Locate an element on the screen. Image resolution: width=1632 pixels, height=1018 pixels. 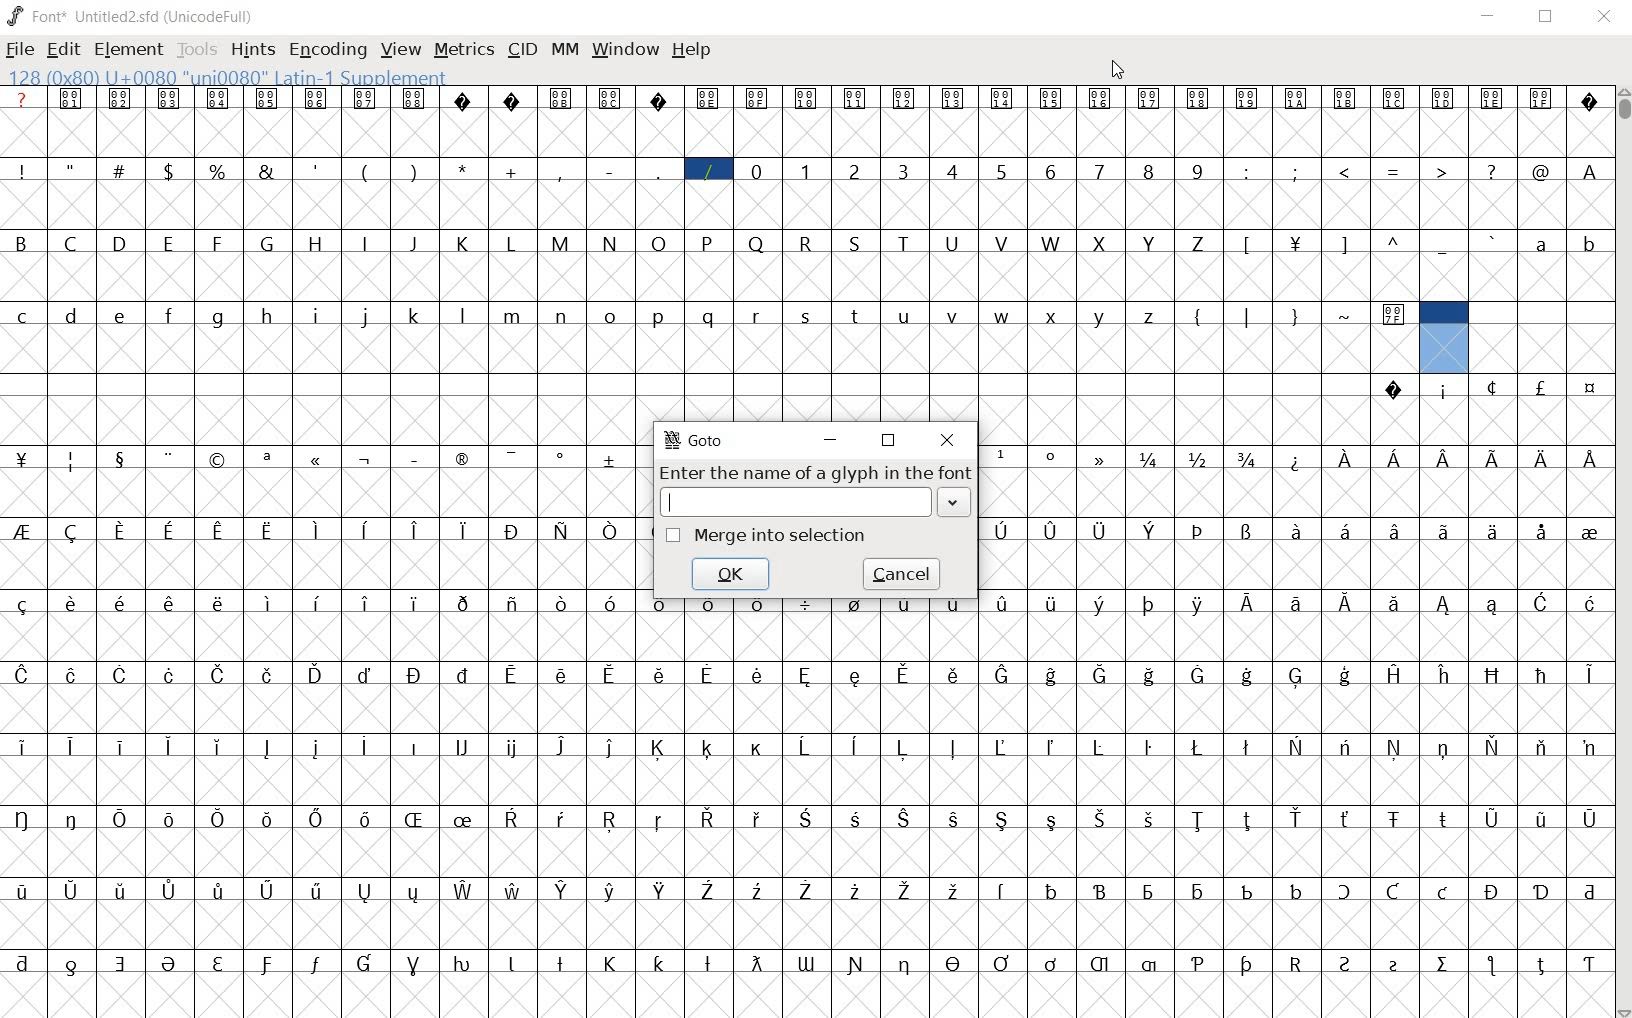
Symbol is located at coordinates (1152, 819).